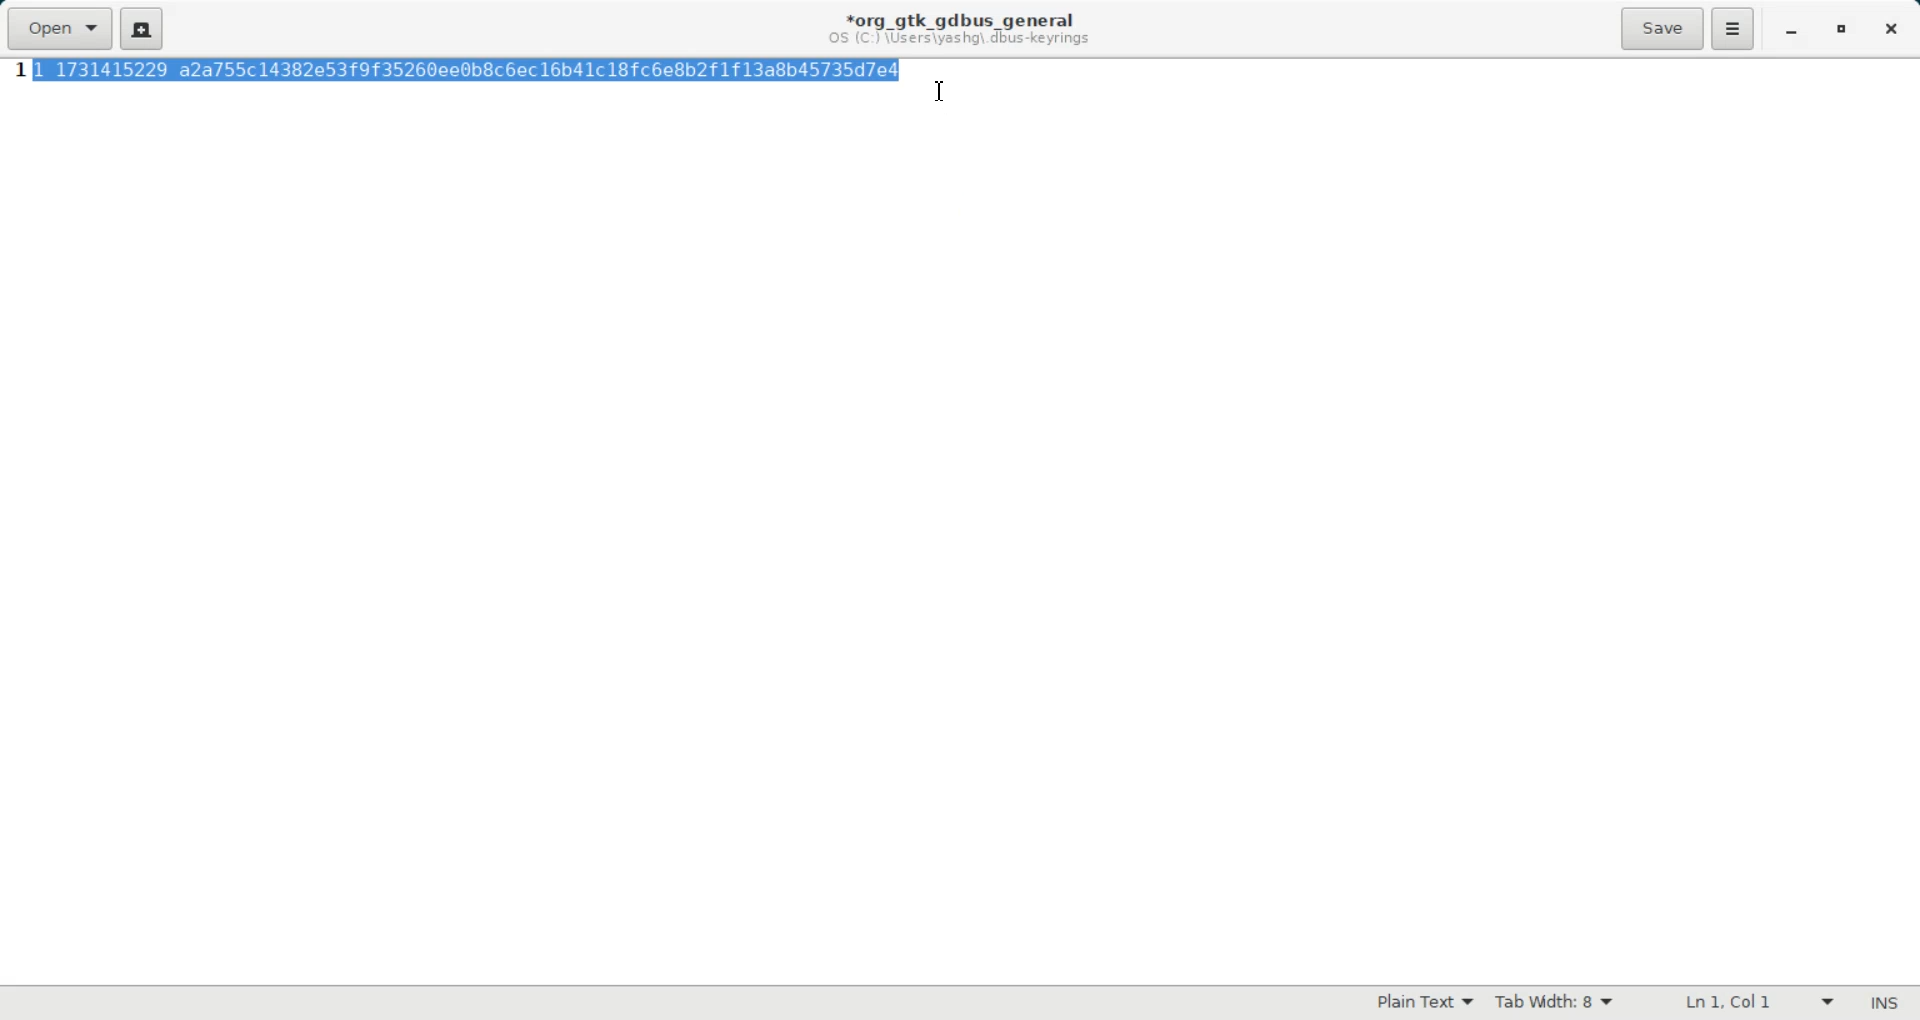  I want to click on Text, so click(1883, 1003).